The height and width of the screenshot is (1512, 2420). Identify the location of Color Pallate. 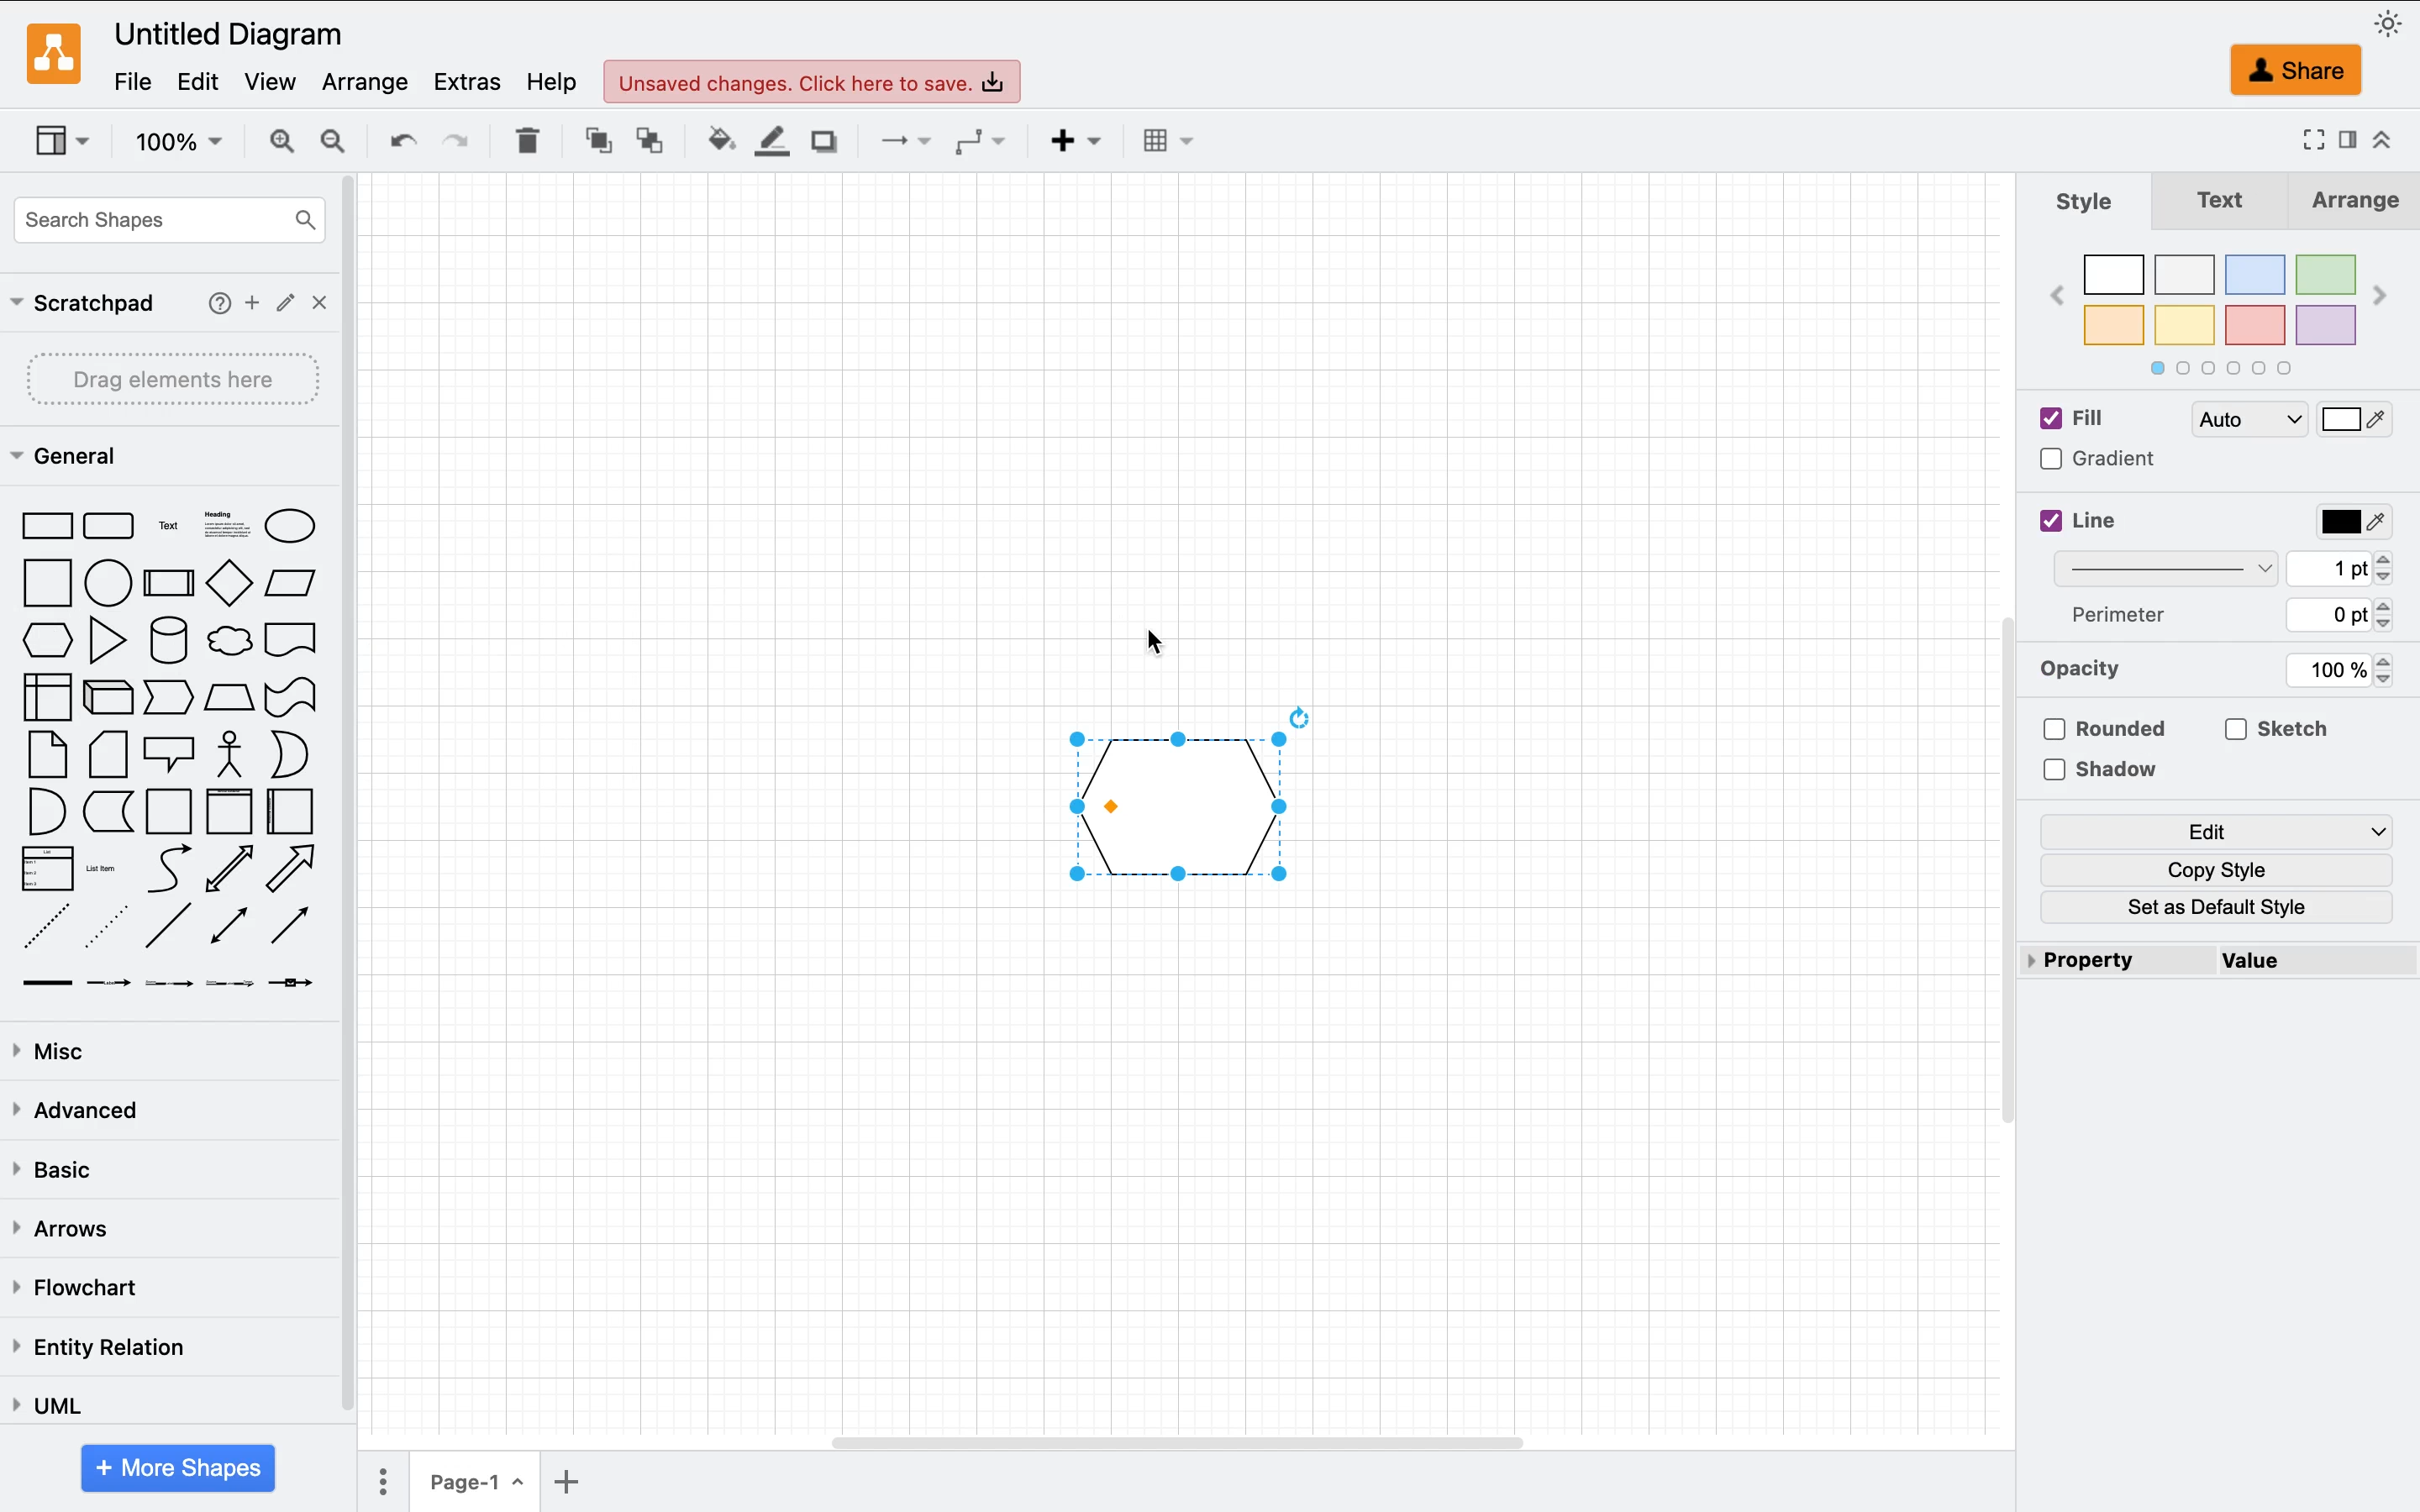
(2223, 294).